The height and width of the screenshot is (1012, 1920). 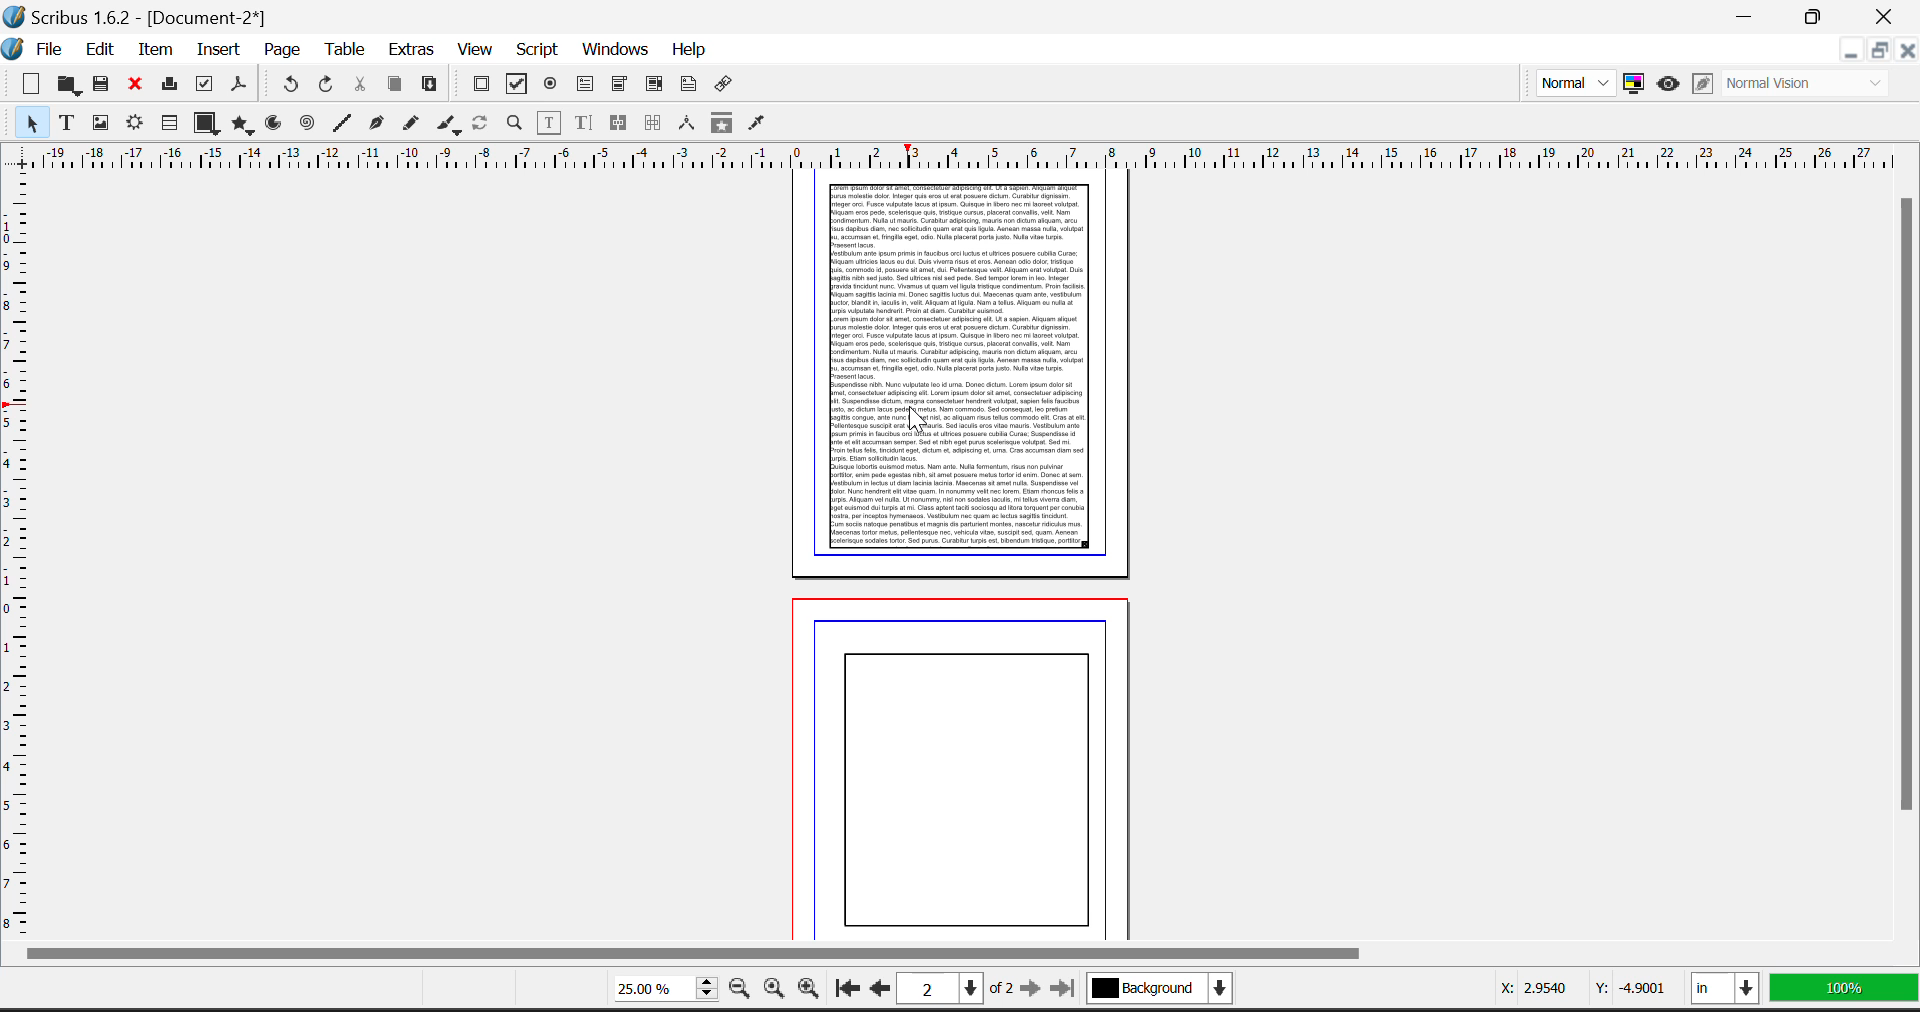 What do you see at coordinates (517, 84) in the screenshot?
I see `PDF Checkbox` at bounding box center [517, 84].